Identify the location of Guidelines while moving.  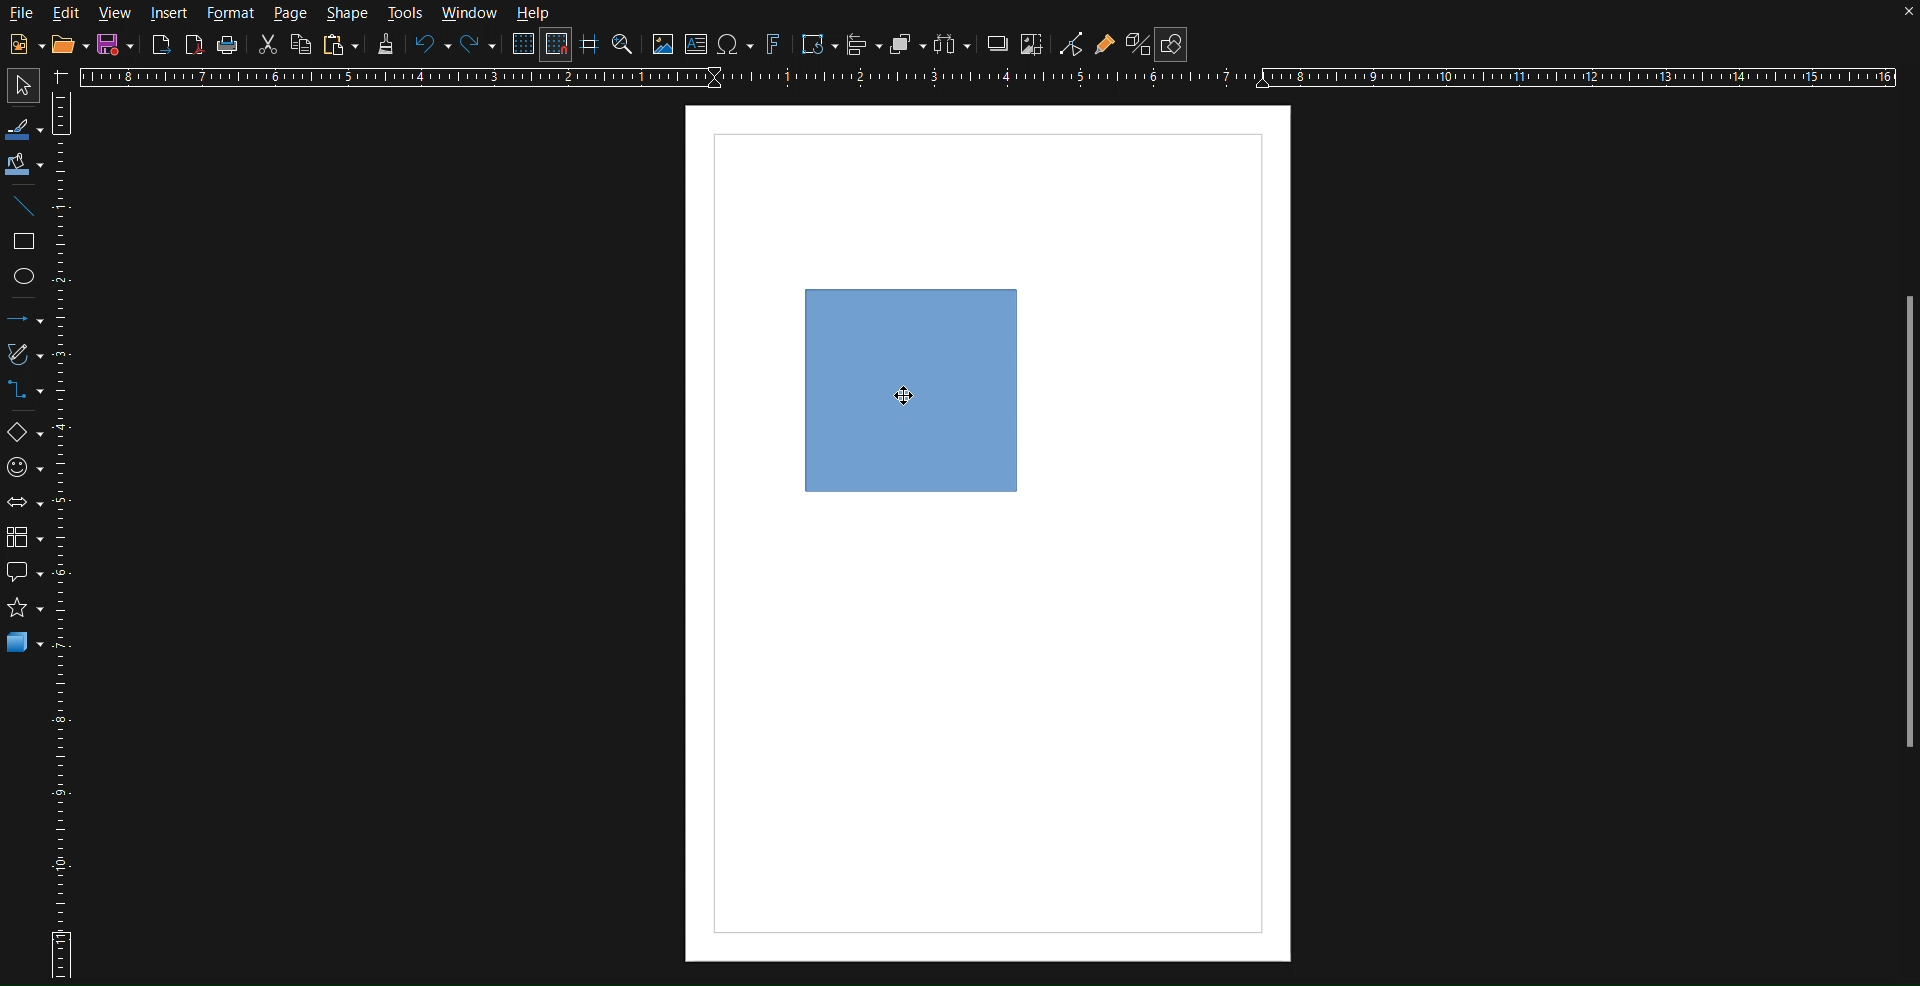
(591, 47).